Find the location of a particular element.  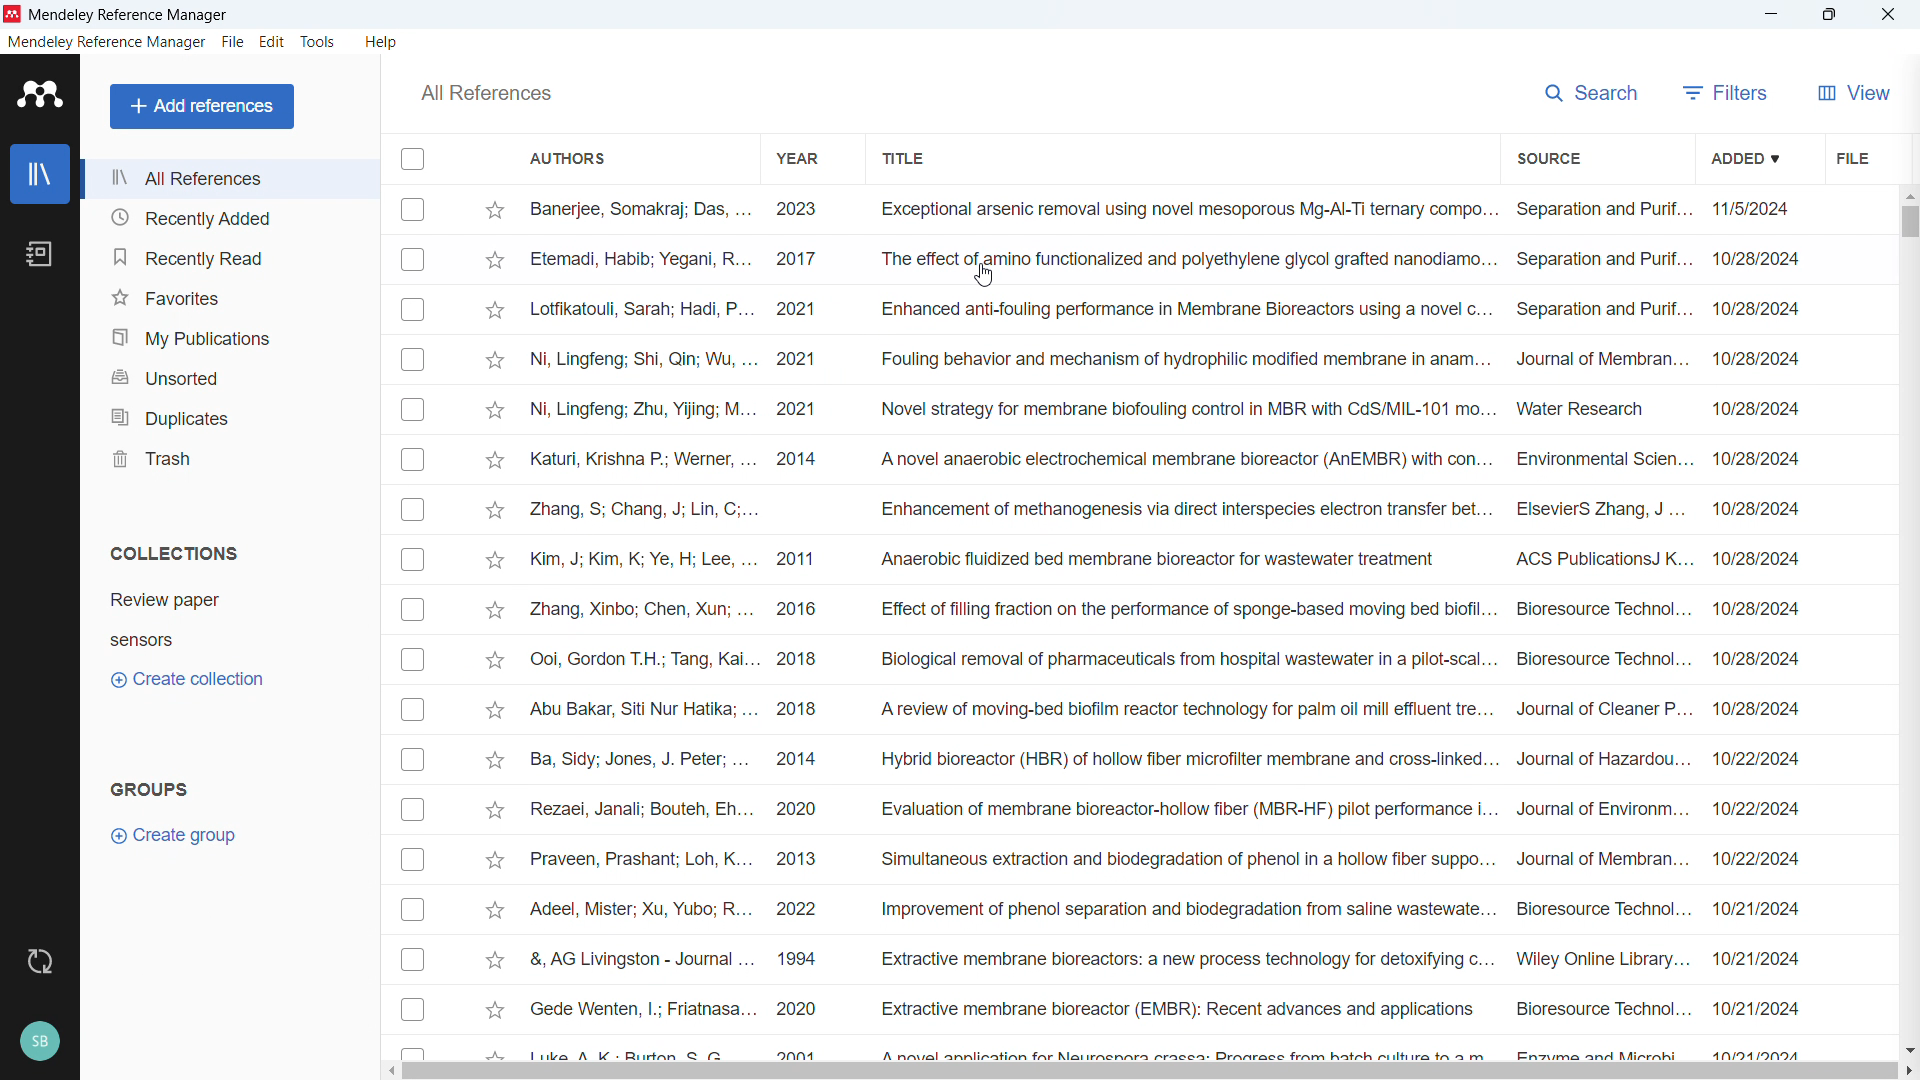

Title of individual entries  is located at coordinates (1187, 627).